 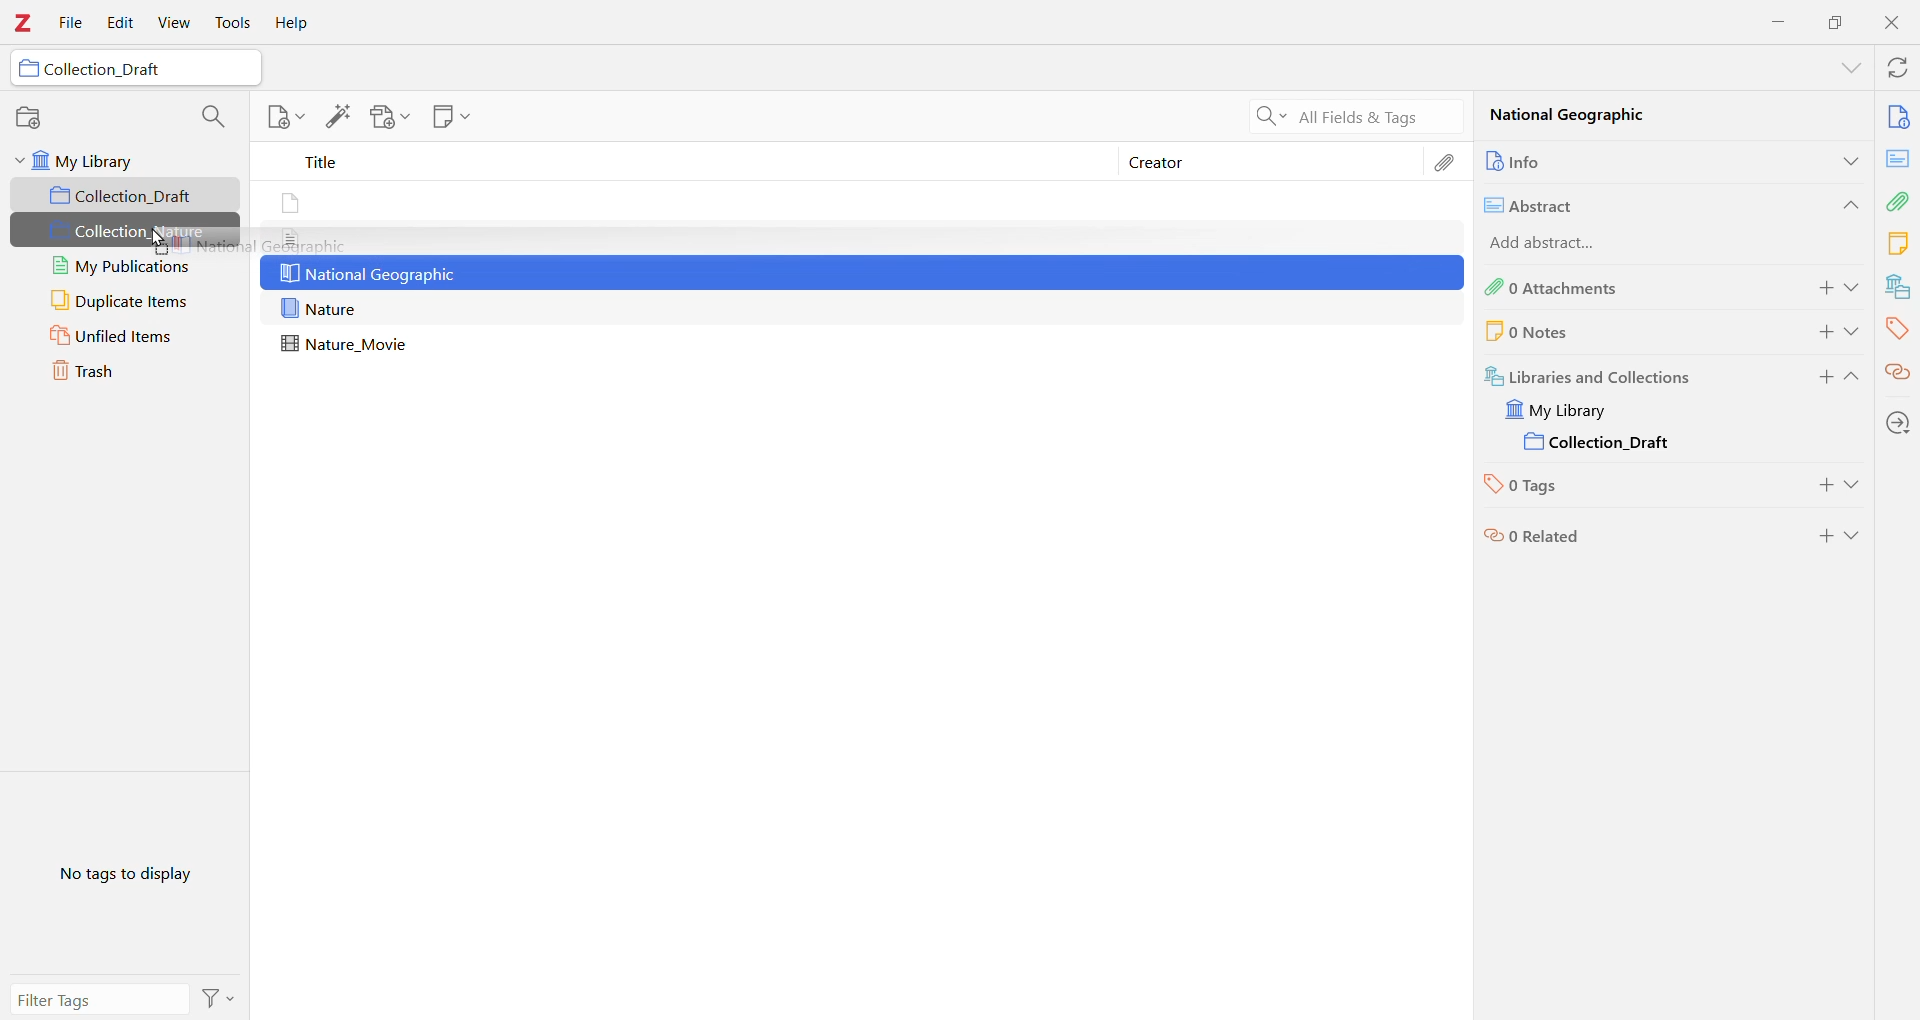 What do you see at coordinates (1623, 160) in the screenshot?
I see `Info` at bounding box center [1623, 160].